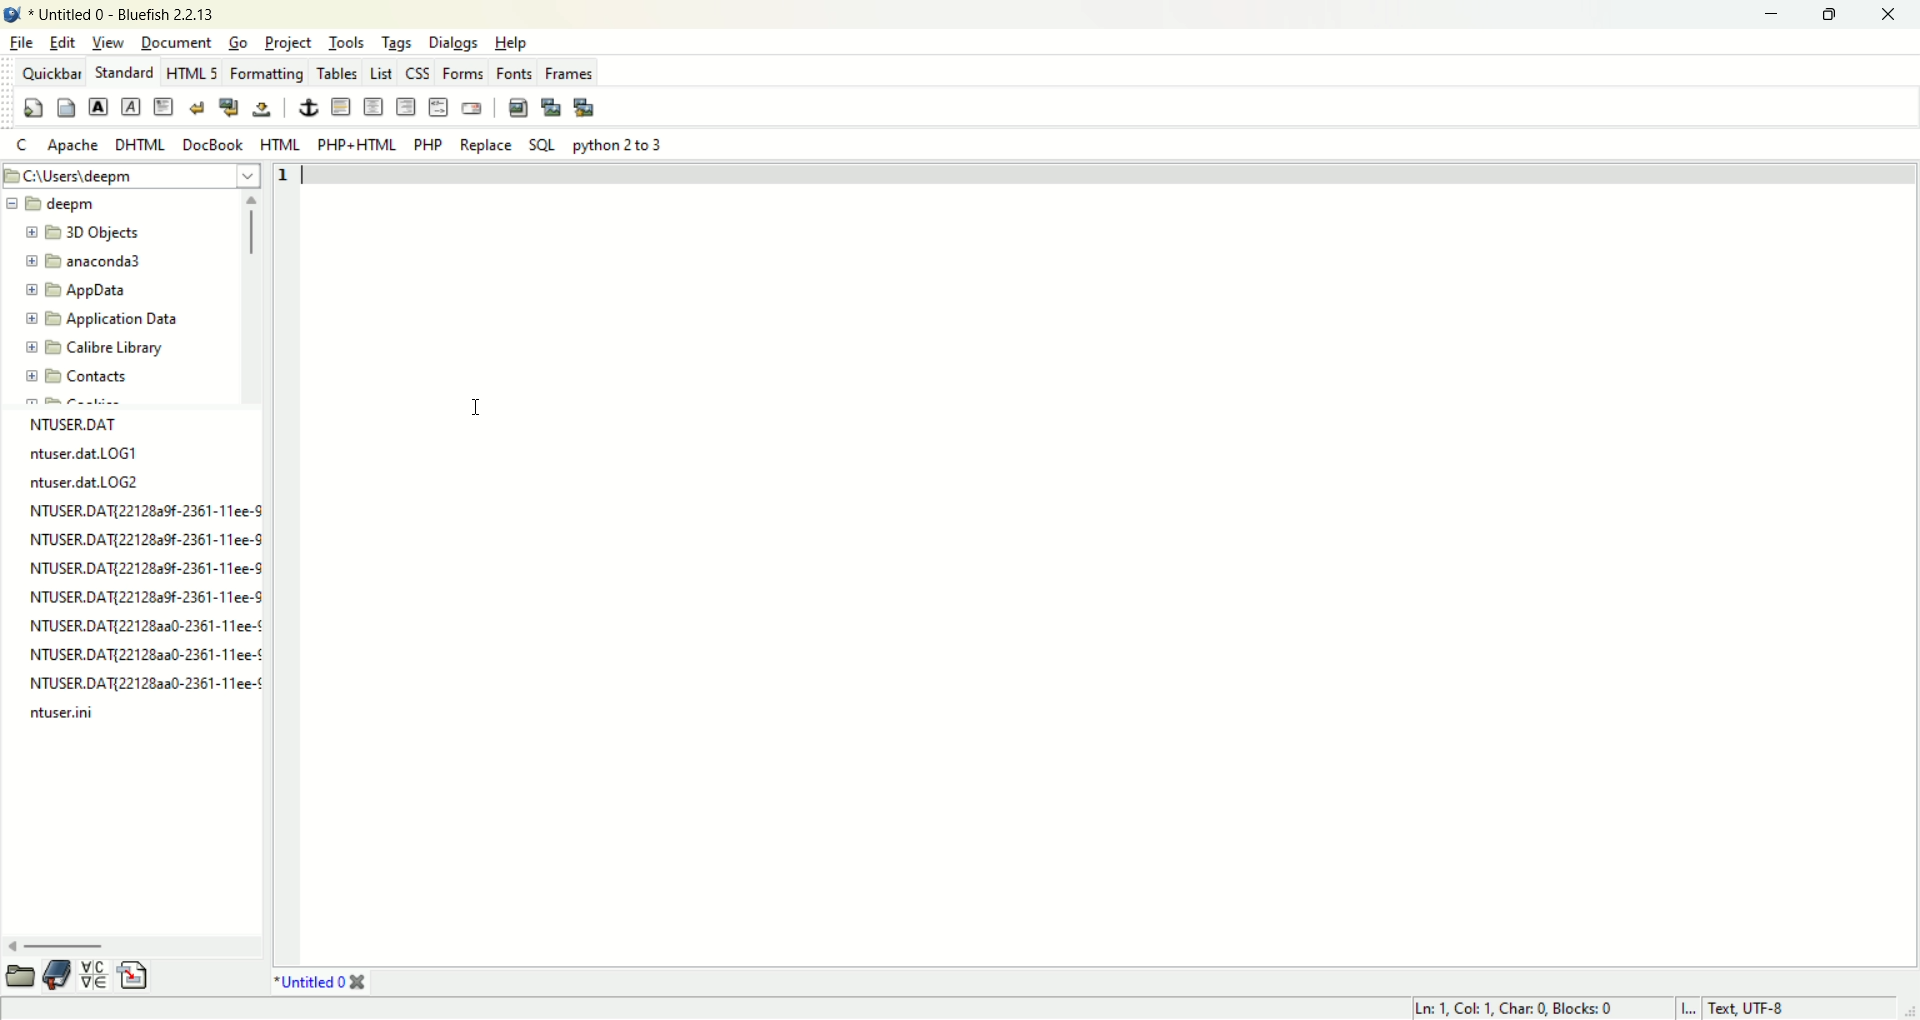 The width and height of the screenshot is (1920, 1020). Describe the element at coordinates (1689, 1008) in the screenshot. I see `I` at that location.